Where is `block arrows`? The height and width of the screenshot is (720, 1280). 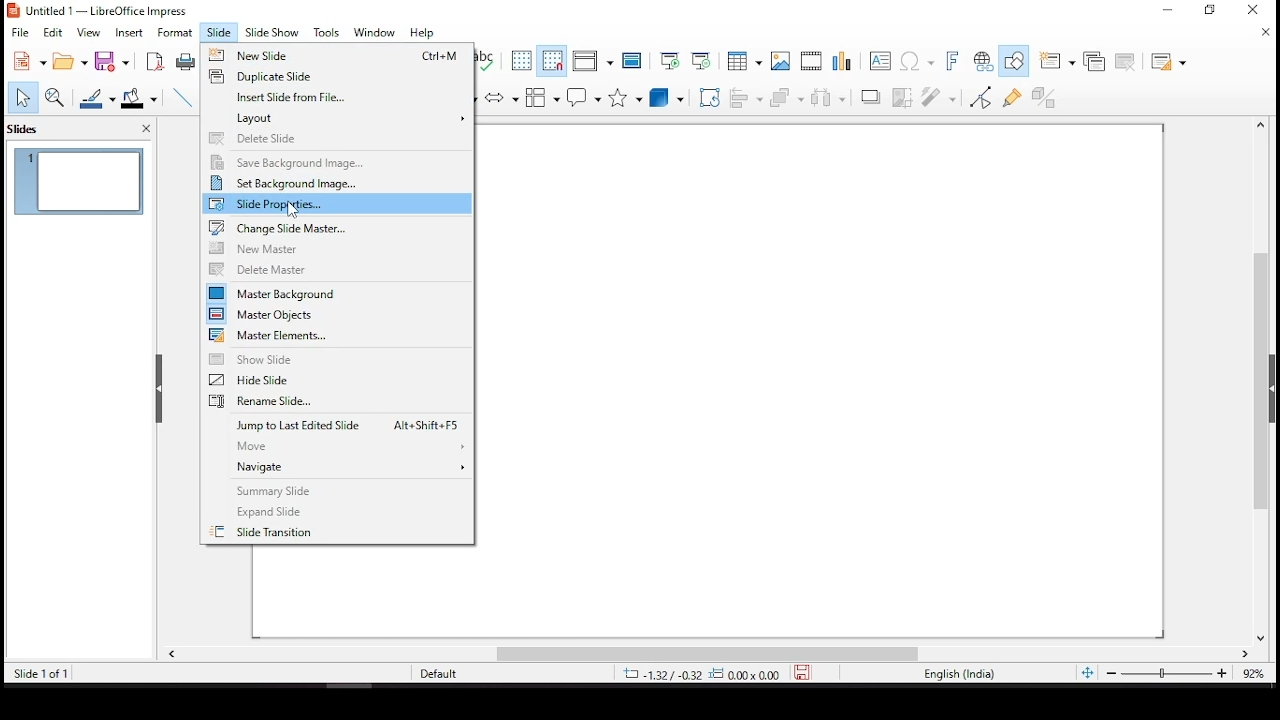
block arrows is located at coordinates (500, 96).